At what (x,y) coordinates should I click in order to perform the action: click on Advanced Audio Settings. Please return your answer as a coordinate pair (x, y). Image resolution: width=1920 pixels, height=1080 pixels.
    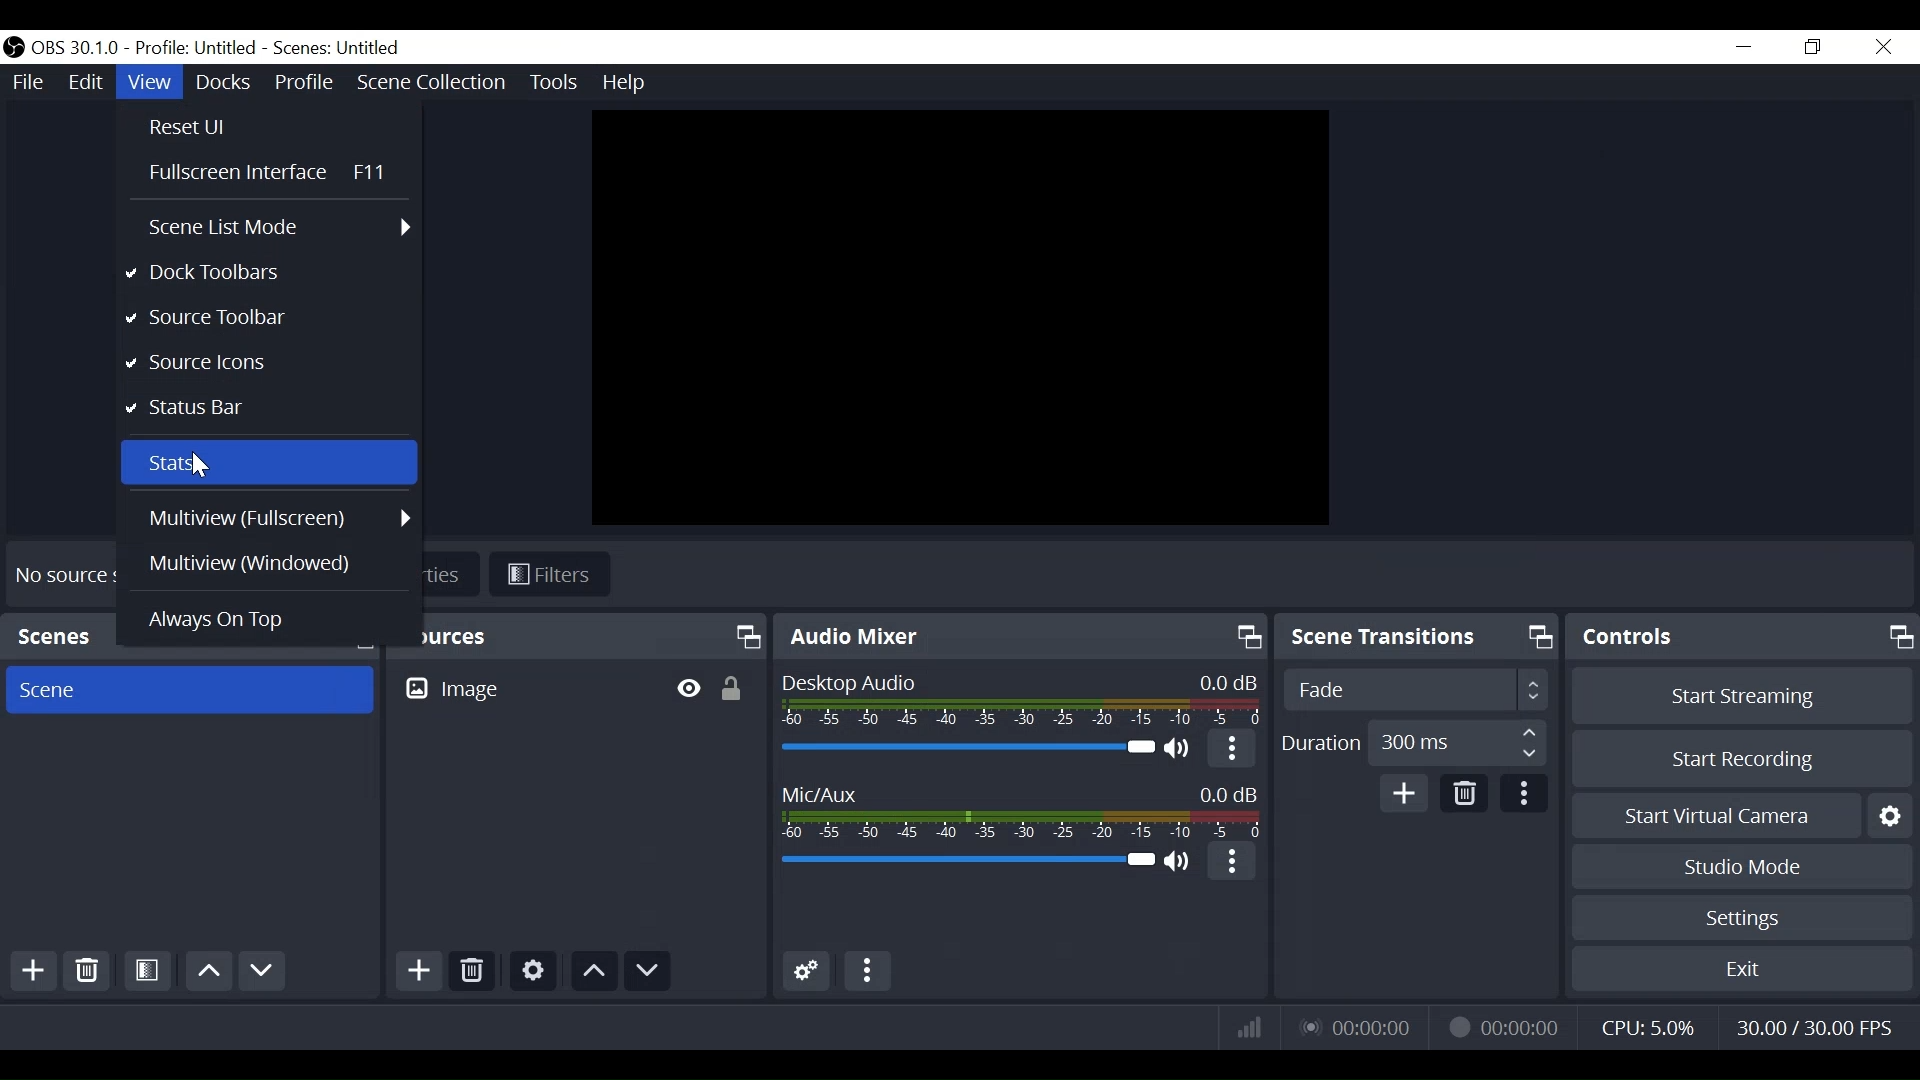
    Looking at the image, I should click on (806, 971).